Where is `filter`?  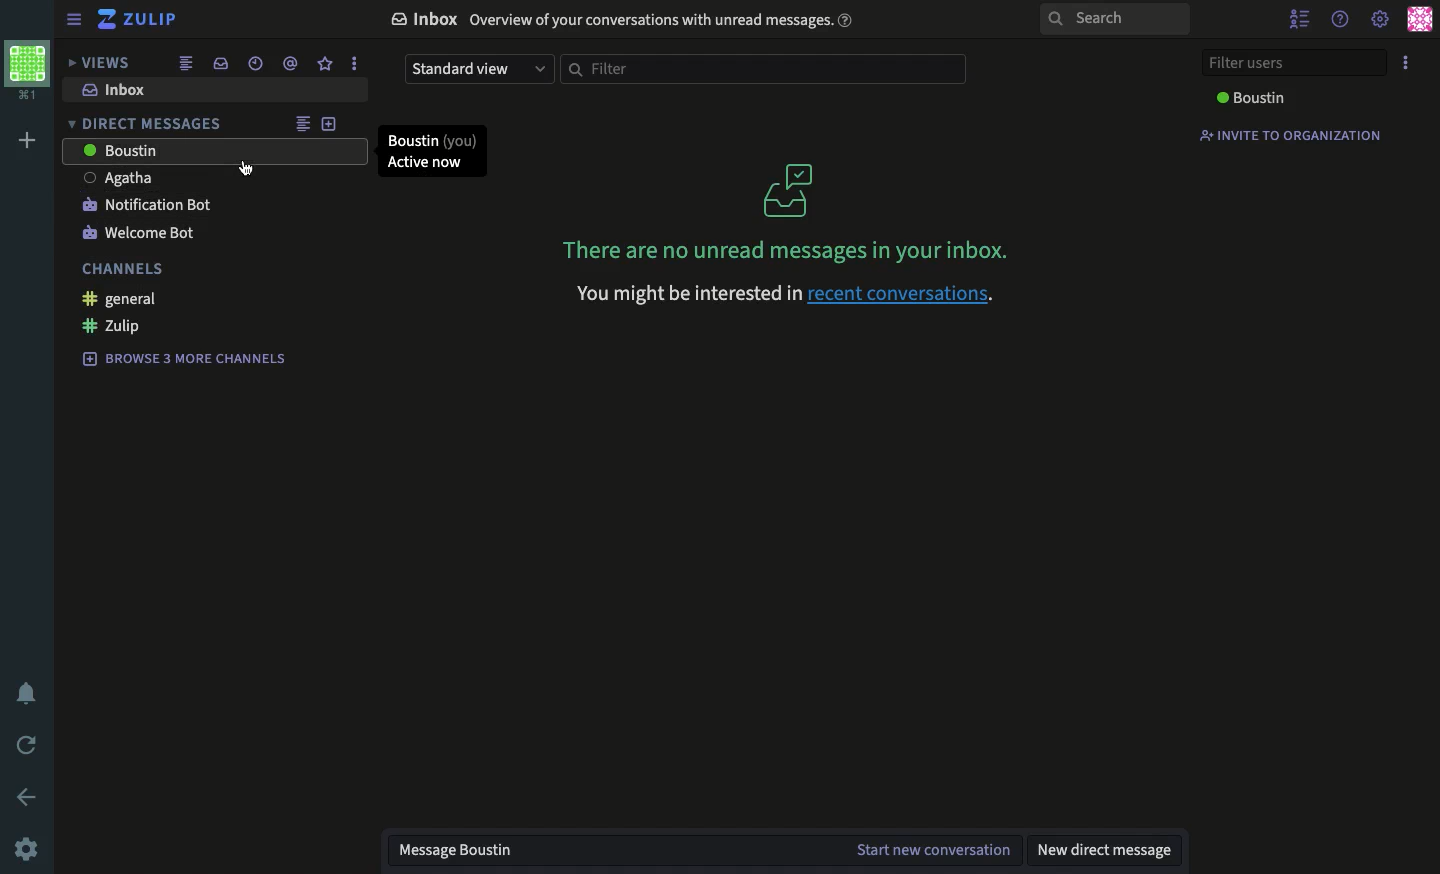
filter is located at coordinates (761, 69).